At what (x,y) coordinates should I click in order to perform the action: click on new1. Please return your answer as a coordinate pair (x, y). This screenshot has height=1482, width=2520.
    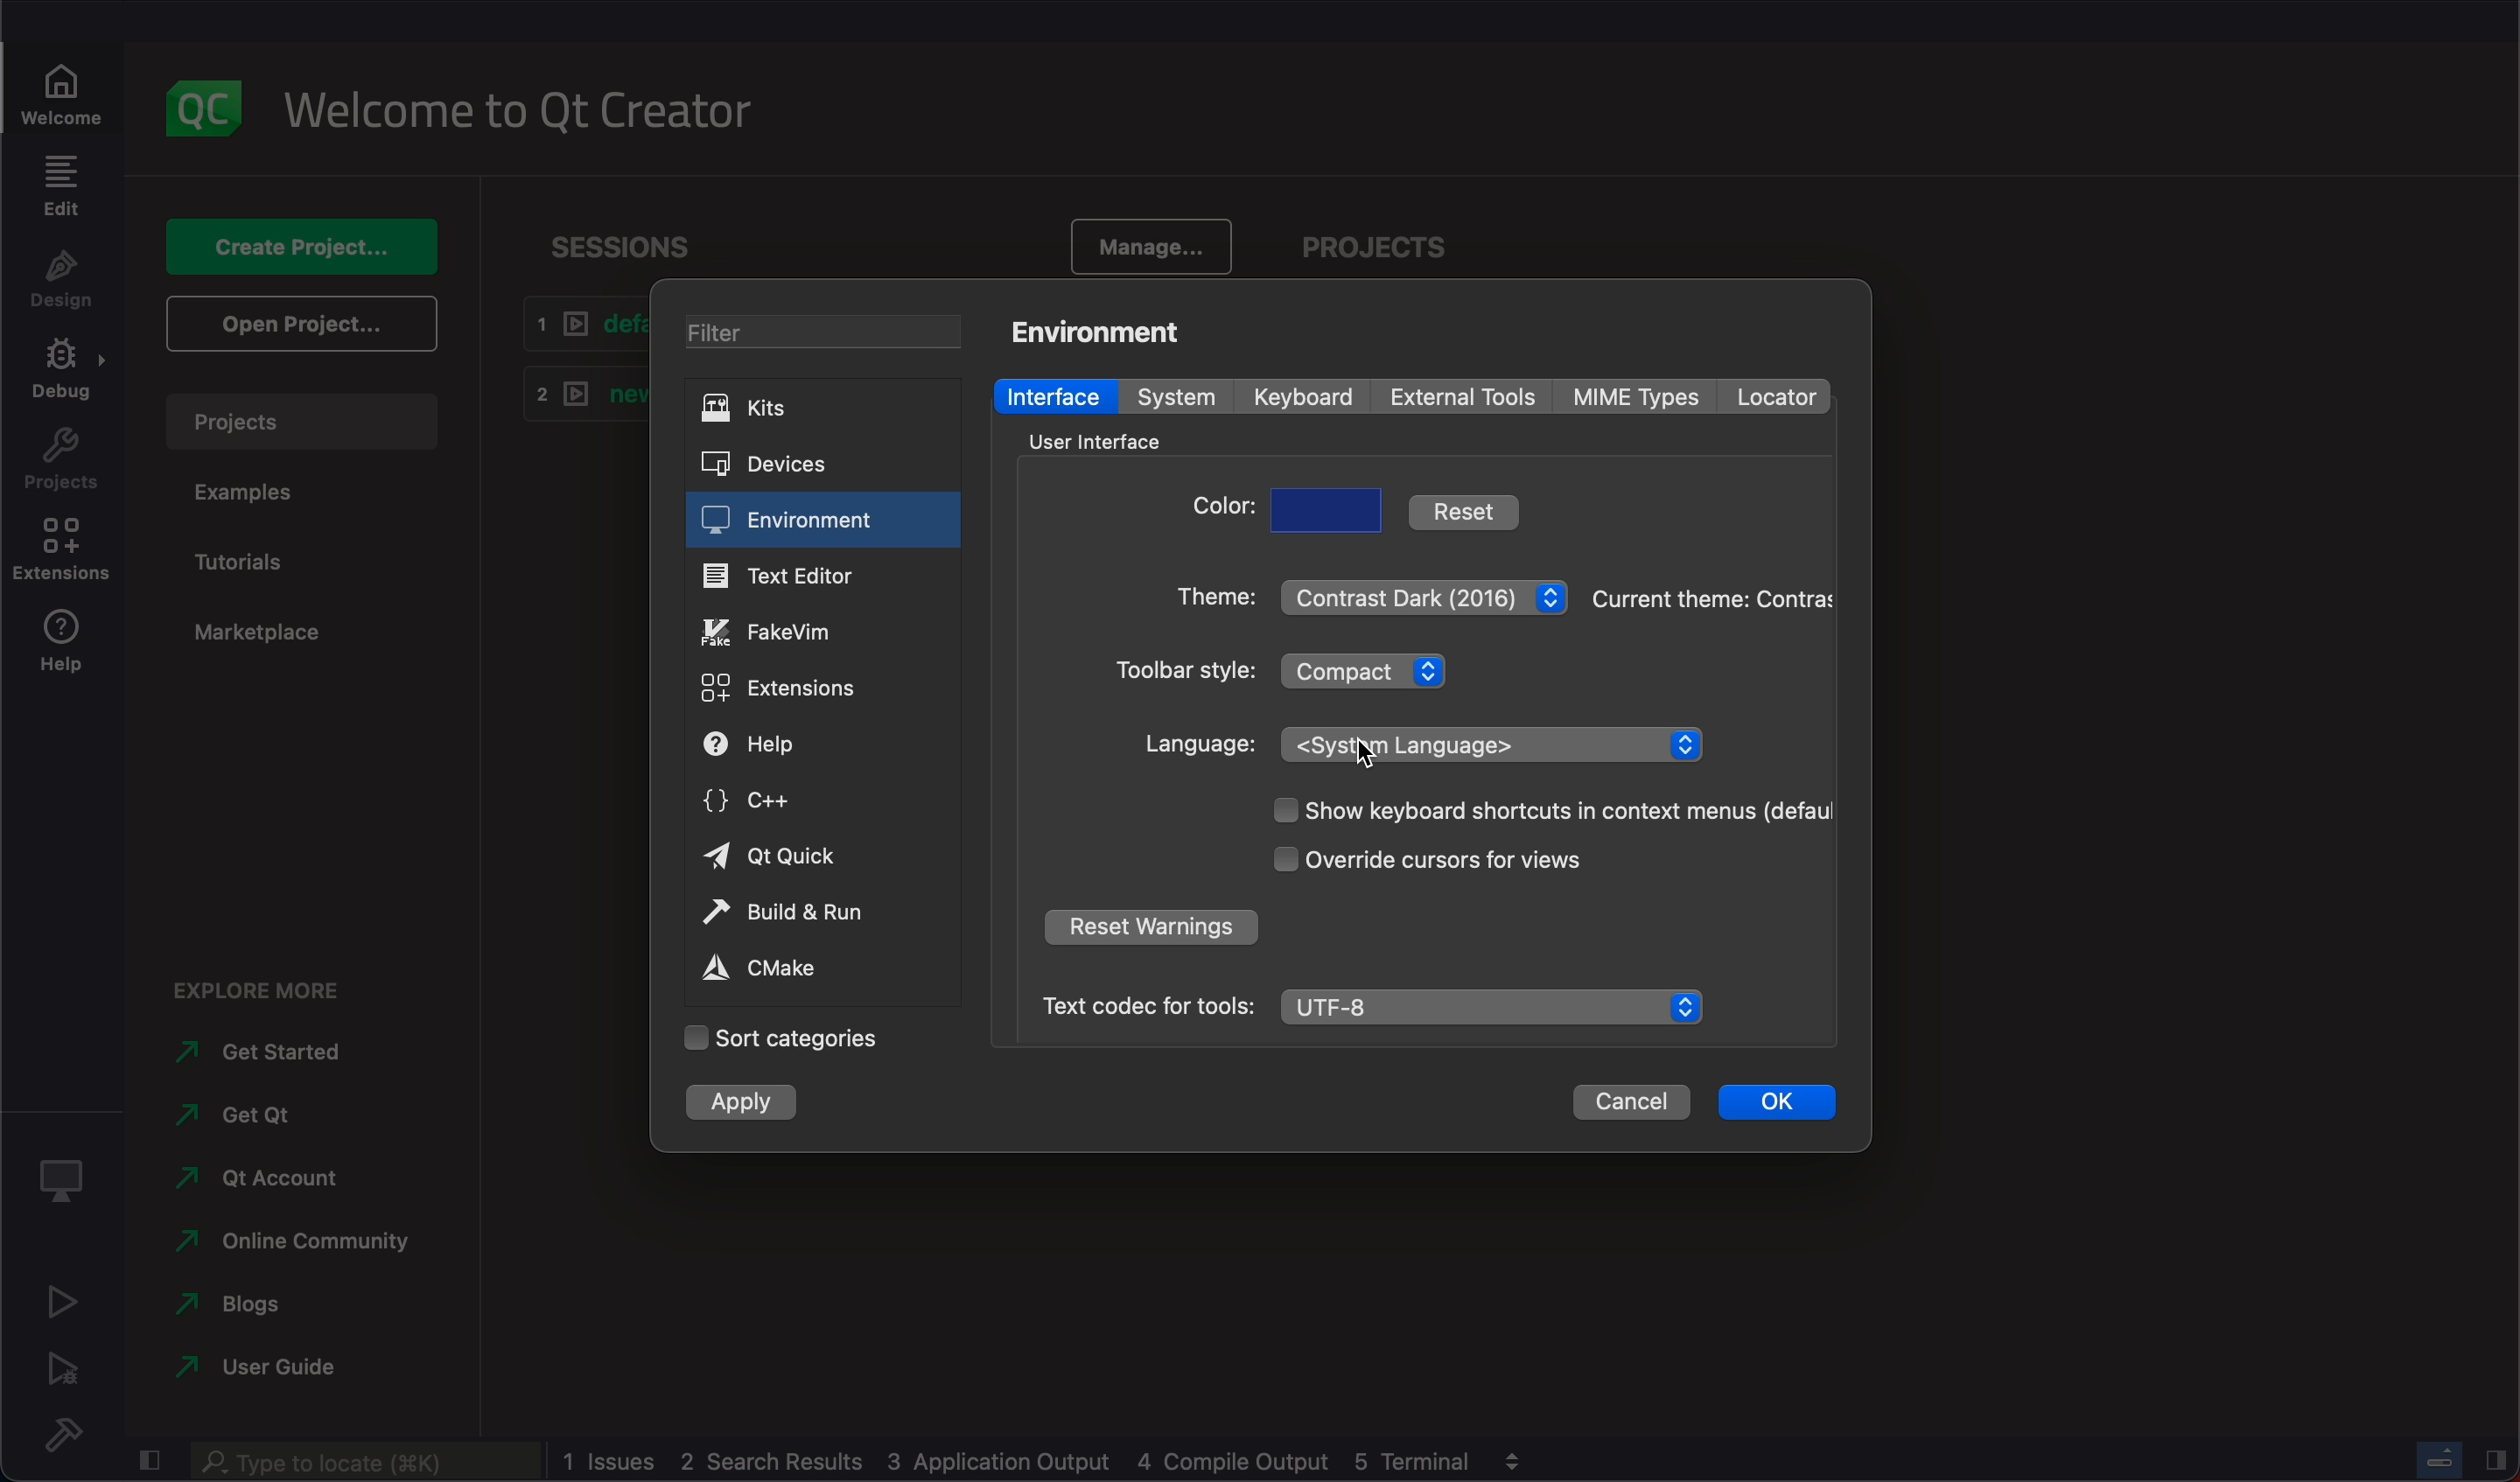
    Looking at the image, I should click on (582, 397).